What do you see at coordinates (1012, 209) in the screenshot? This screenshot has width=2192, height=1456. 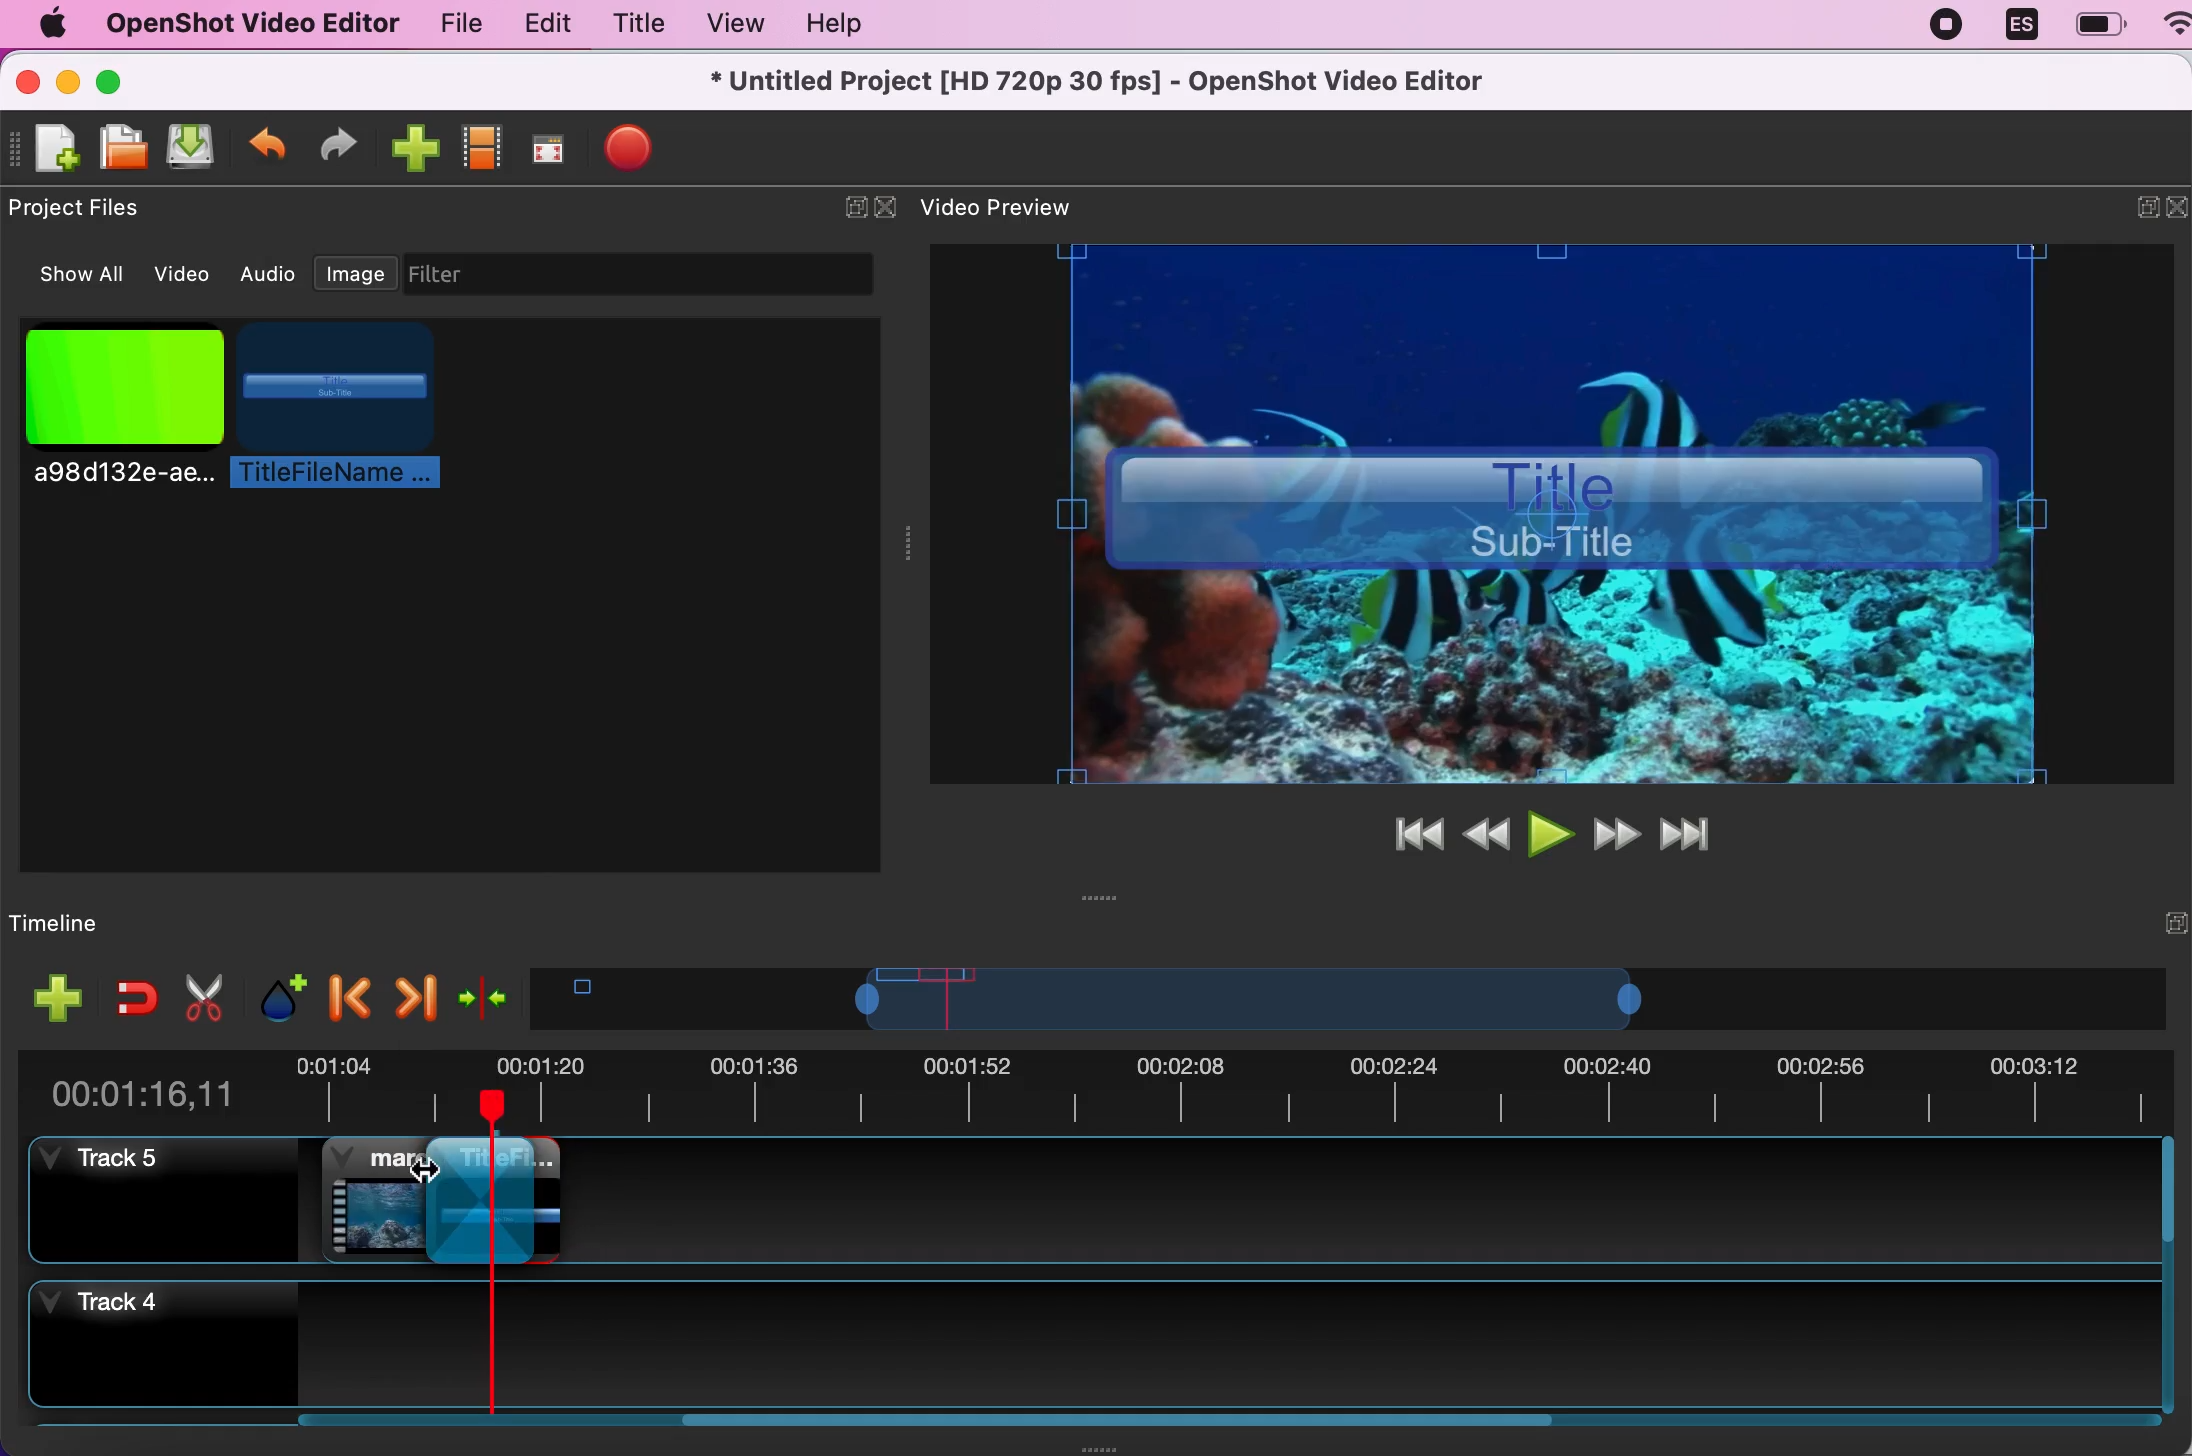 I see `video preview` at bounding box center [1012, 209].